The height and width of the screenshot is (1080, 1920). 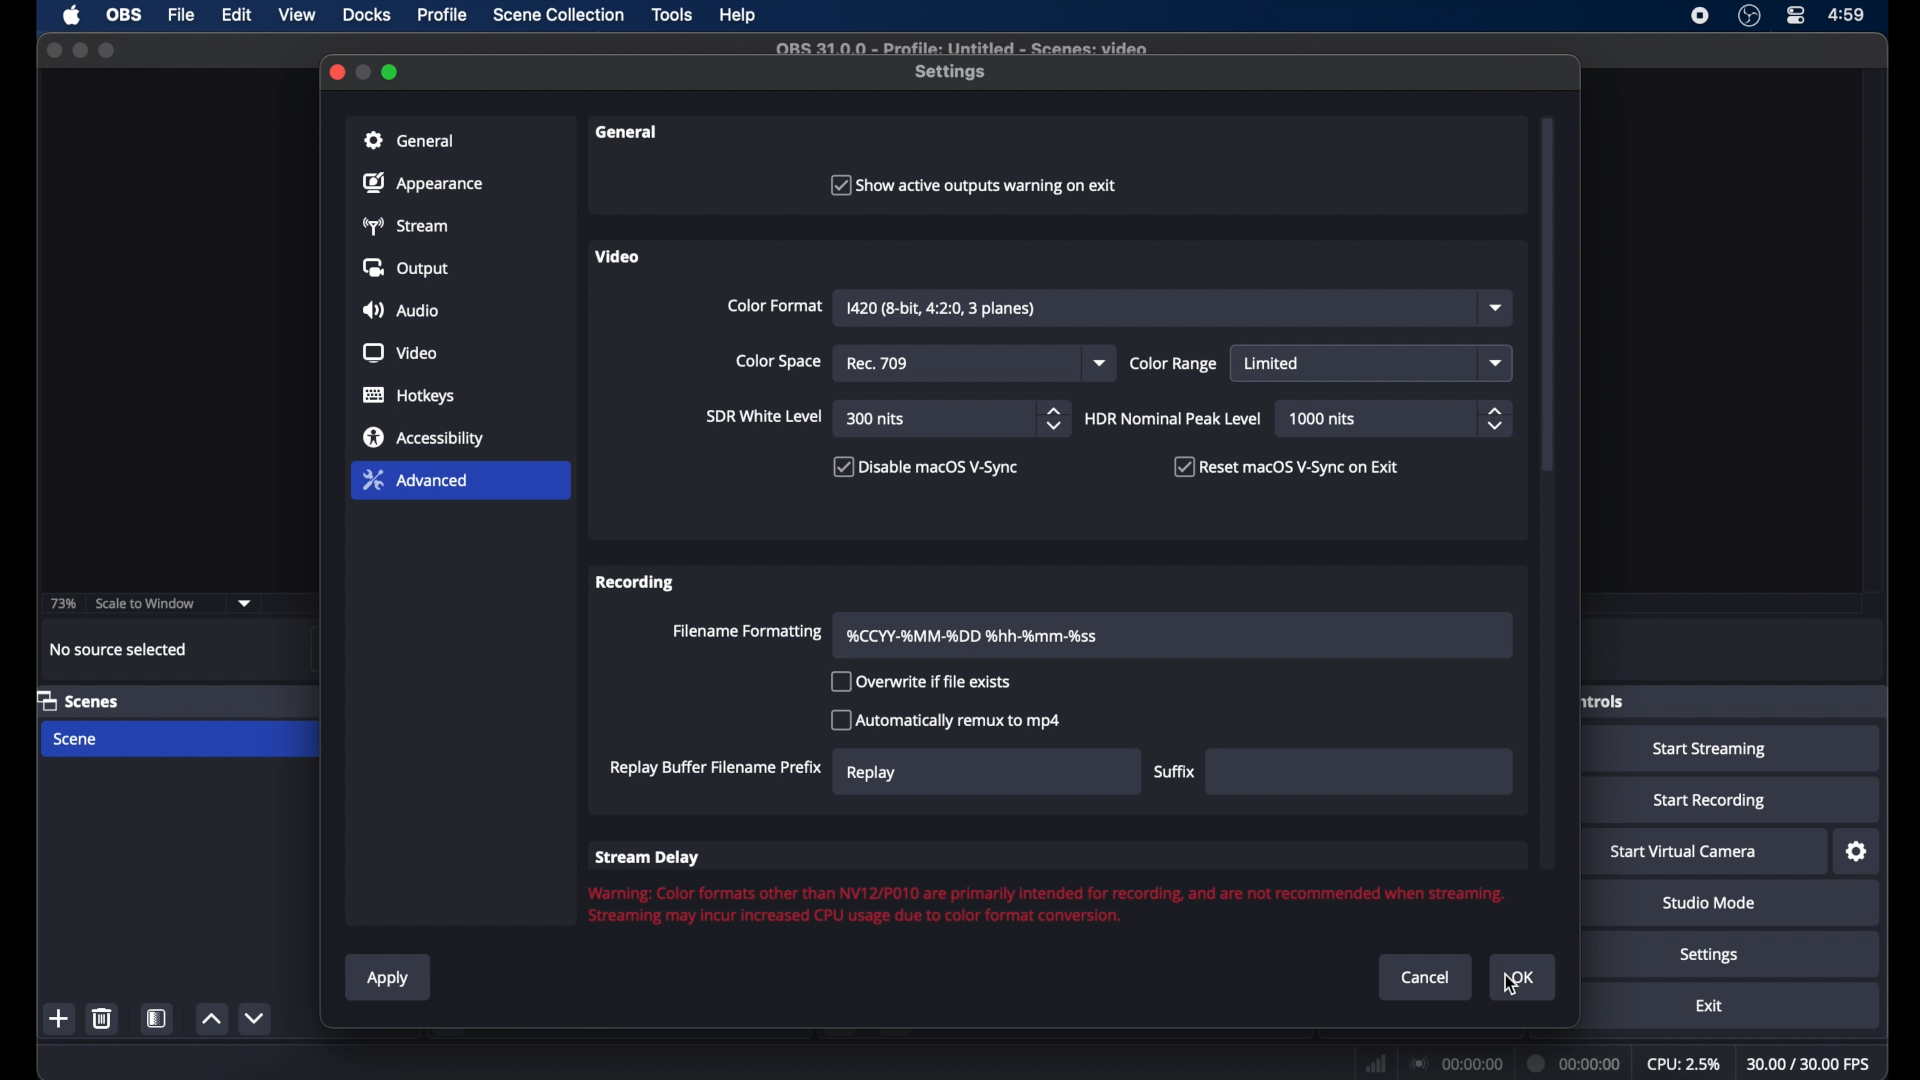 I want to click on minimize, so click(x=365, y=71).